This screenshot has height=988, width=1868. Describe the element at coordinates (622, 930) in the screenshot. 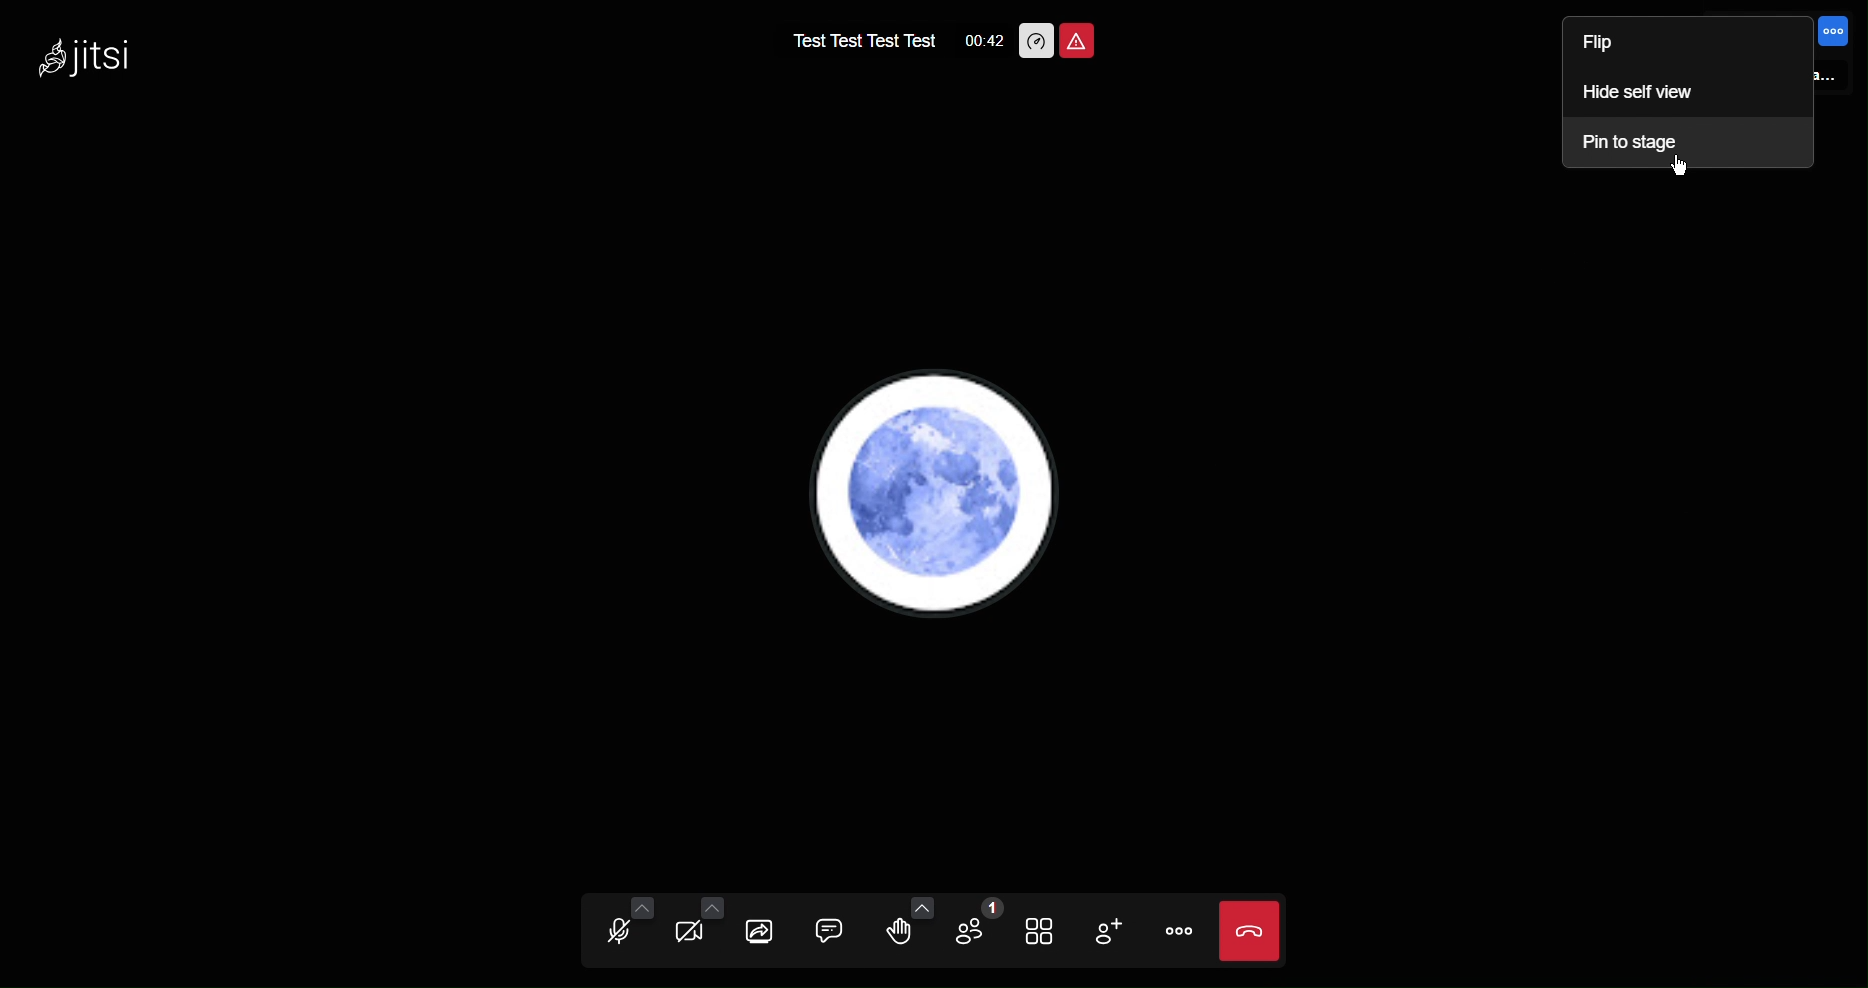

I see `Audio` at that location.